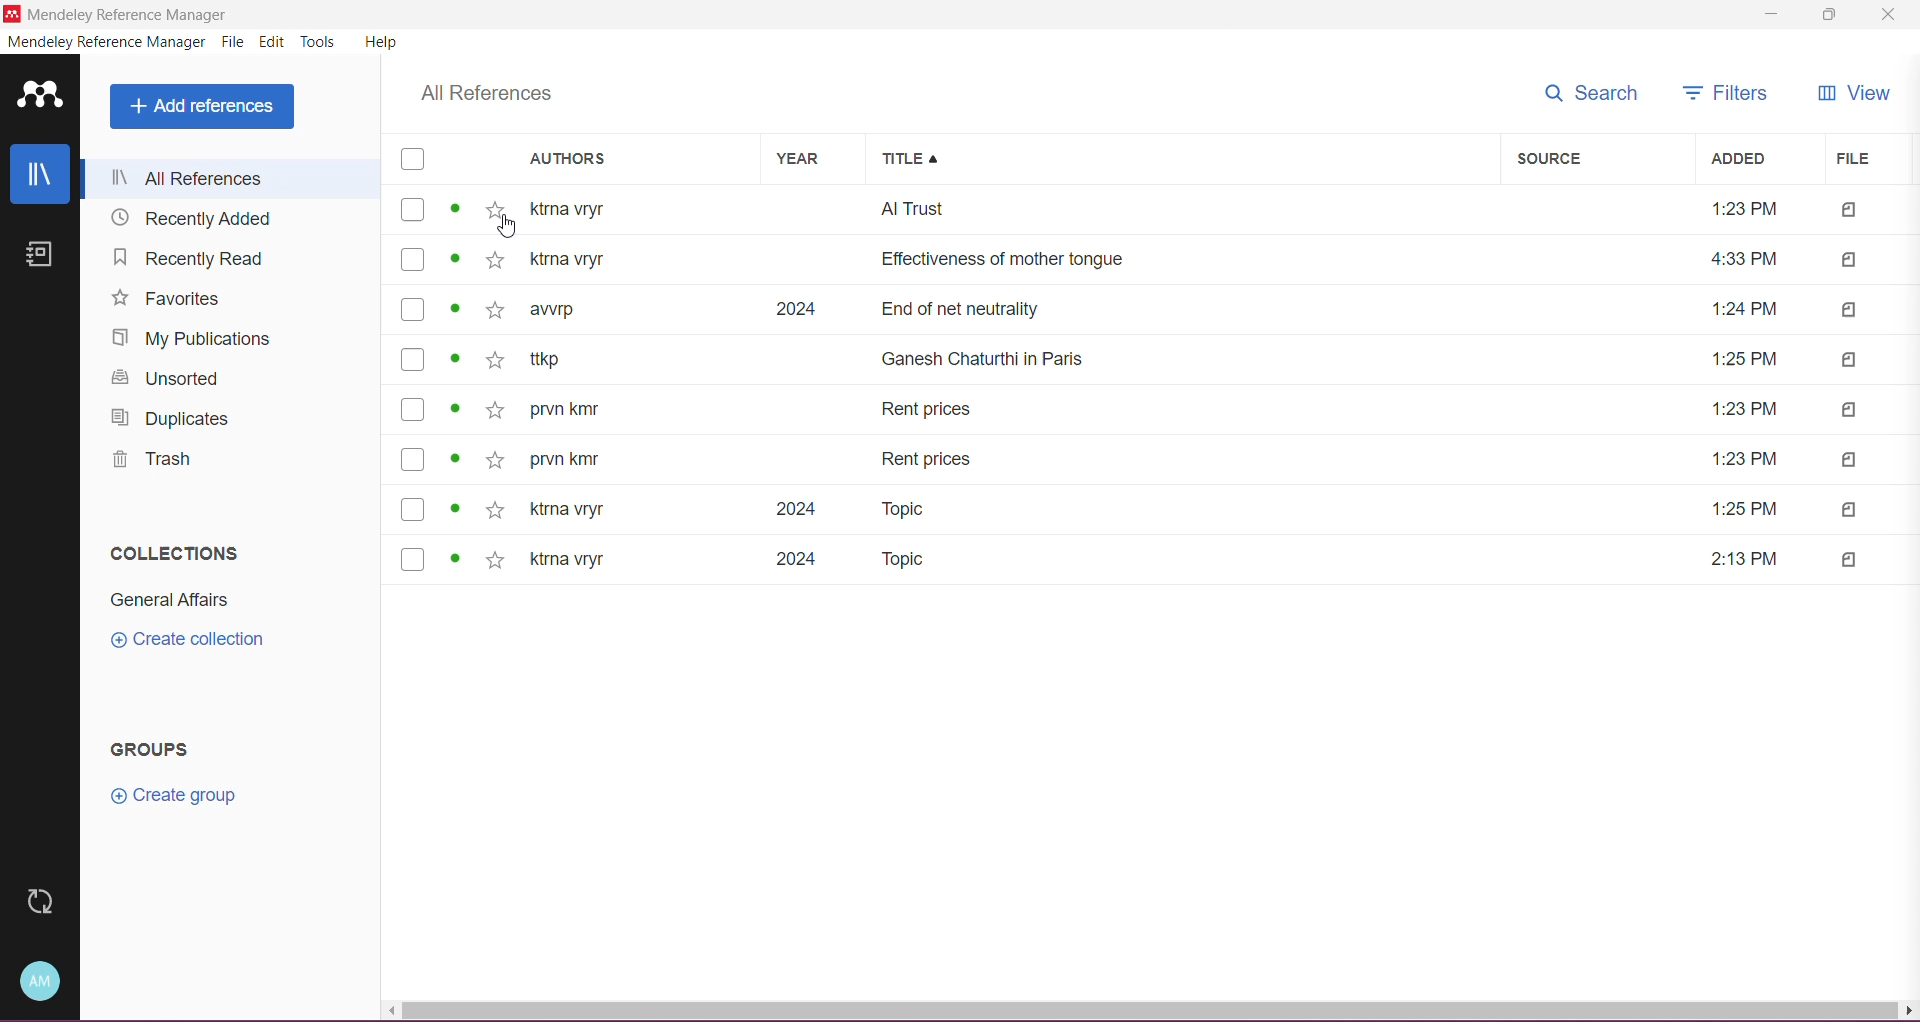 The width and height of the screenshot is (1920, 1022). Describe the element at coordinates (181, 798) in the screenshot. I see `Create group` at that location.